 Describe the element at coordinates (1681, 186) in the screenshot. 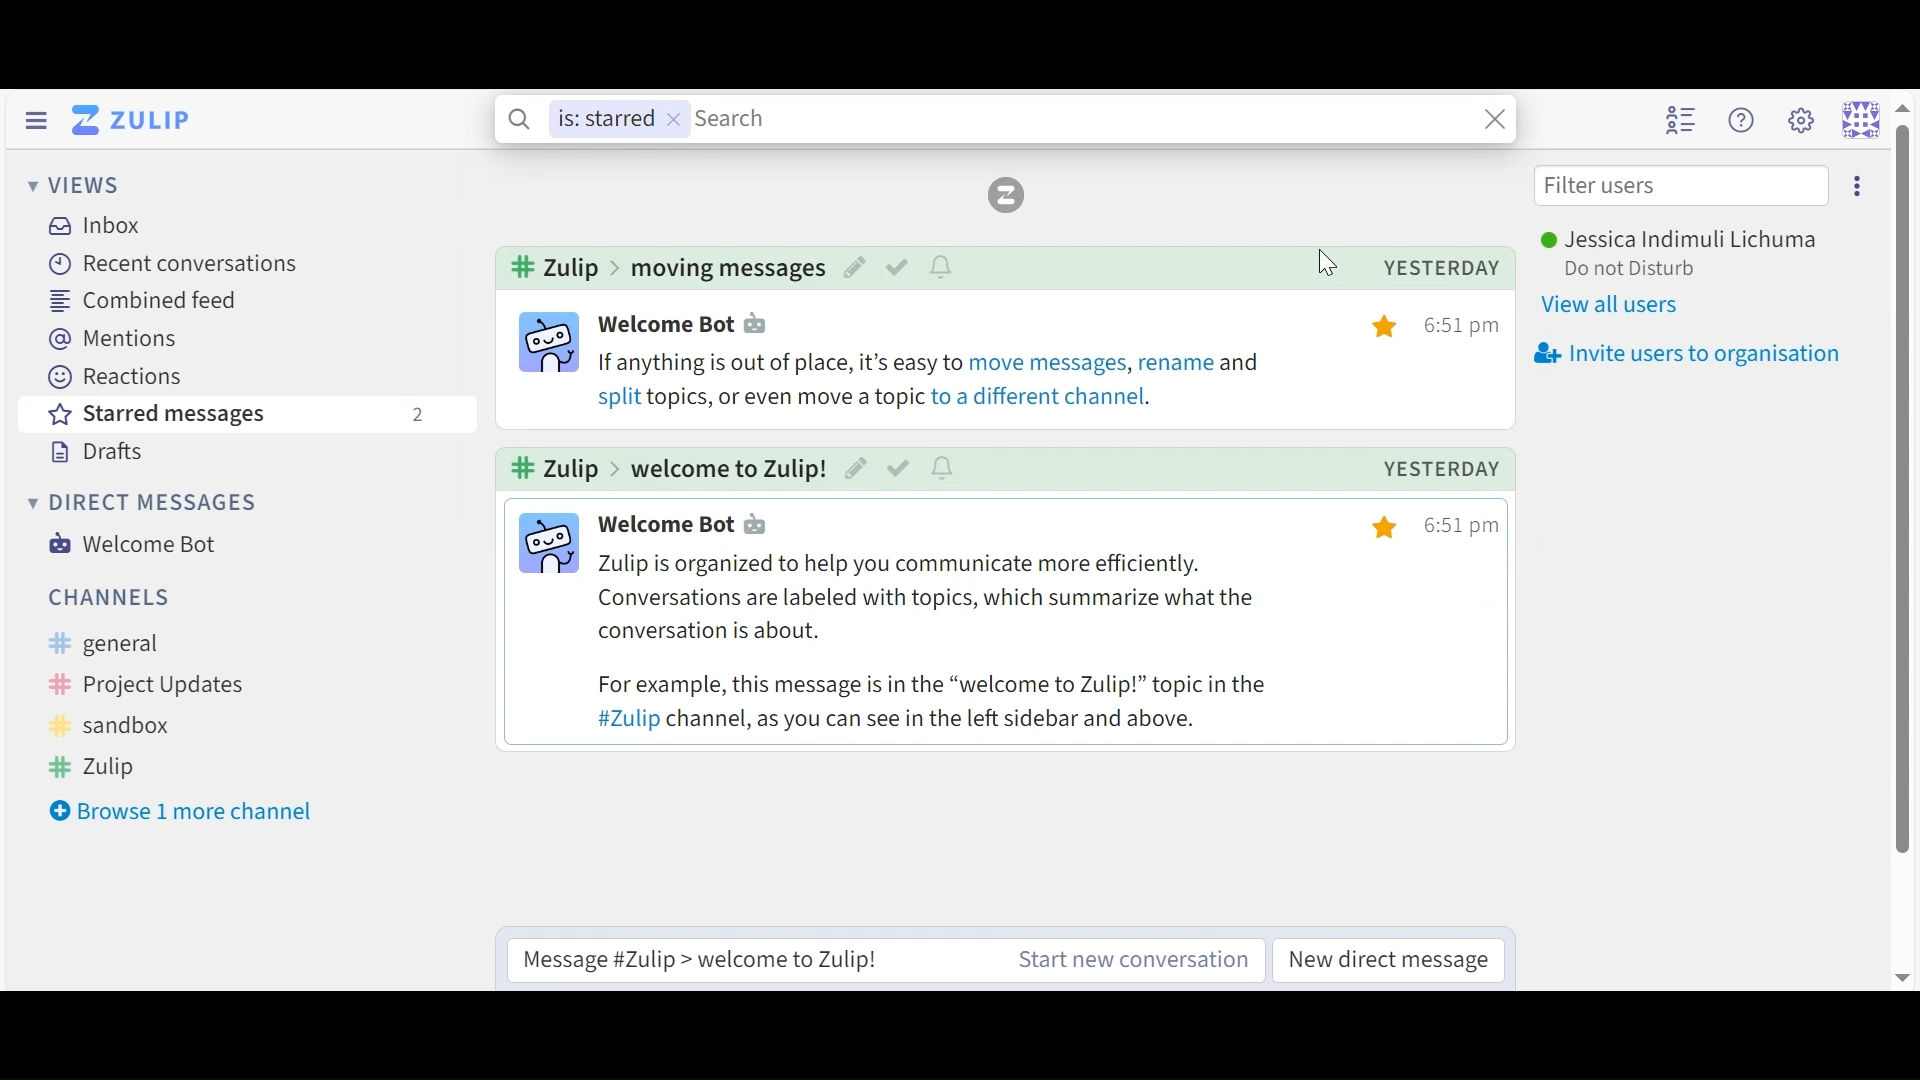

I see `Filter users` at that location.